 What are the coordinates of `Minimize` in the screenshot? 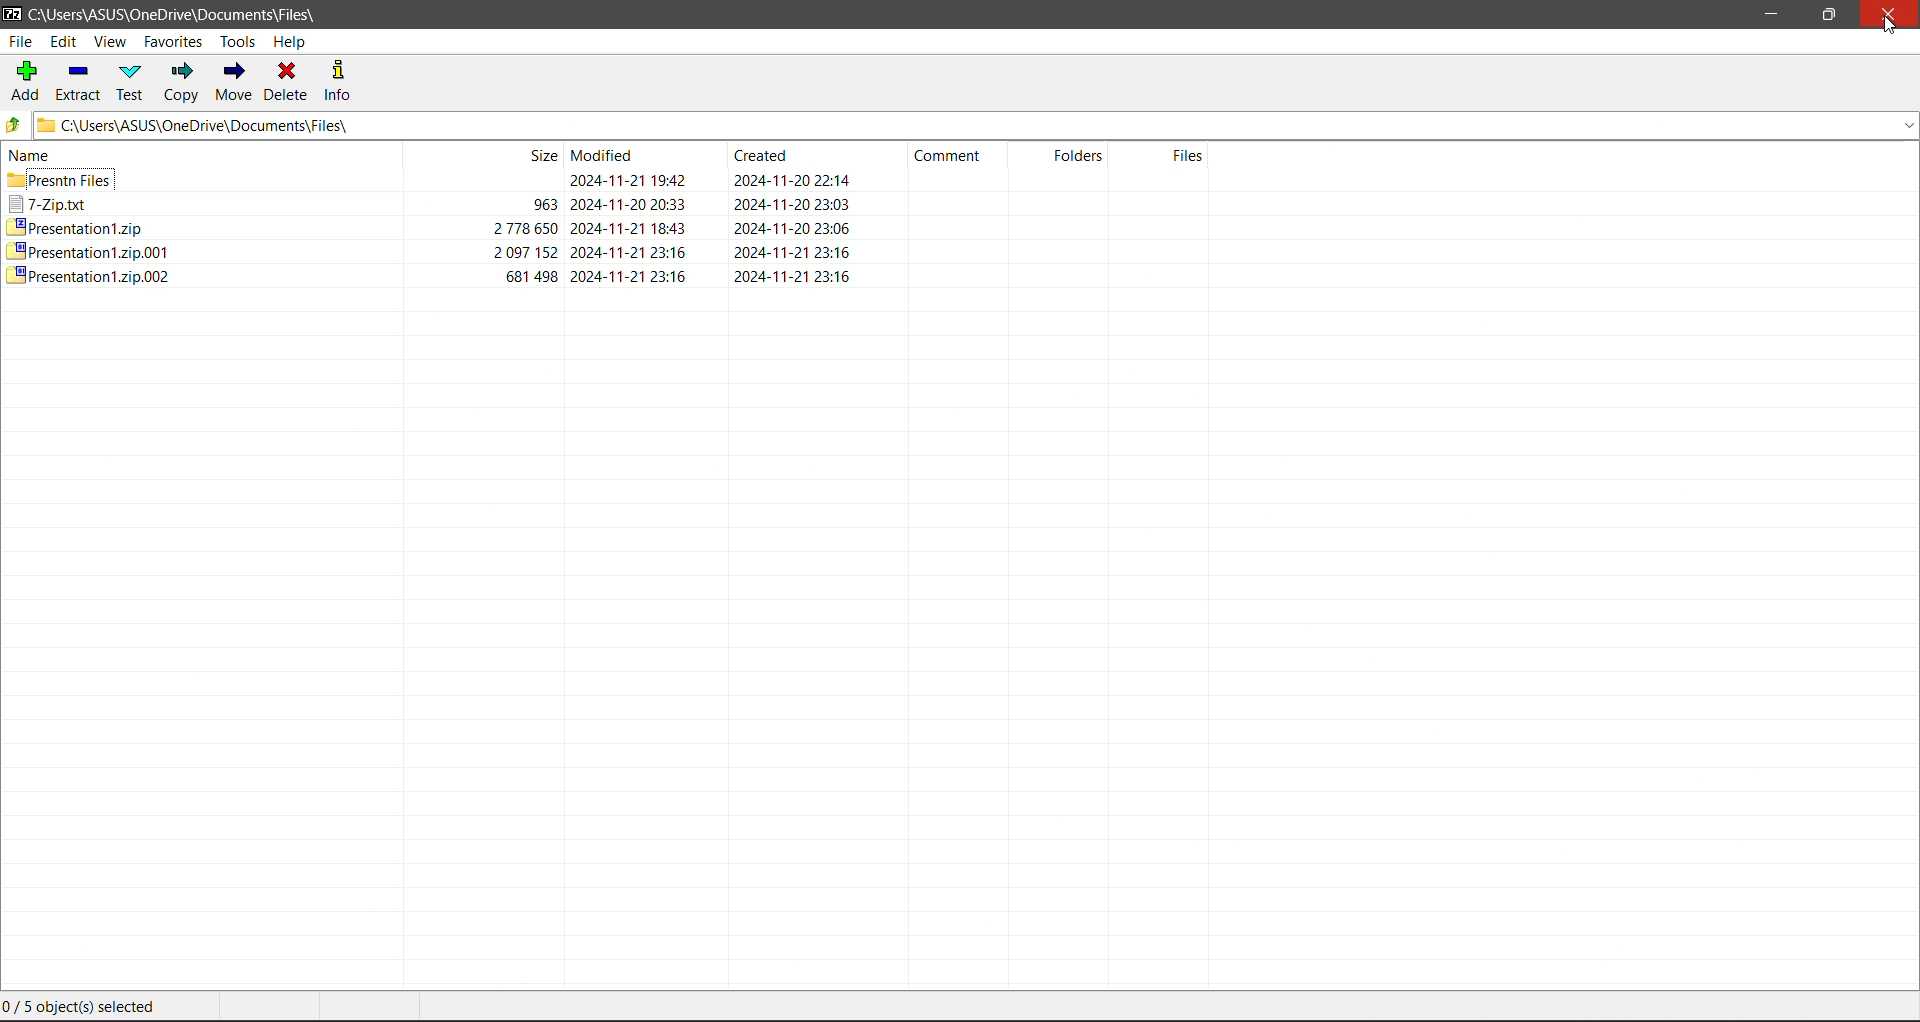 It's located at (1767, 12).